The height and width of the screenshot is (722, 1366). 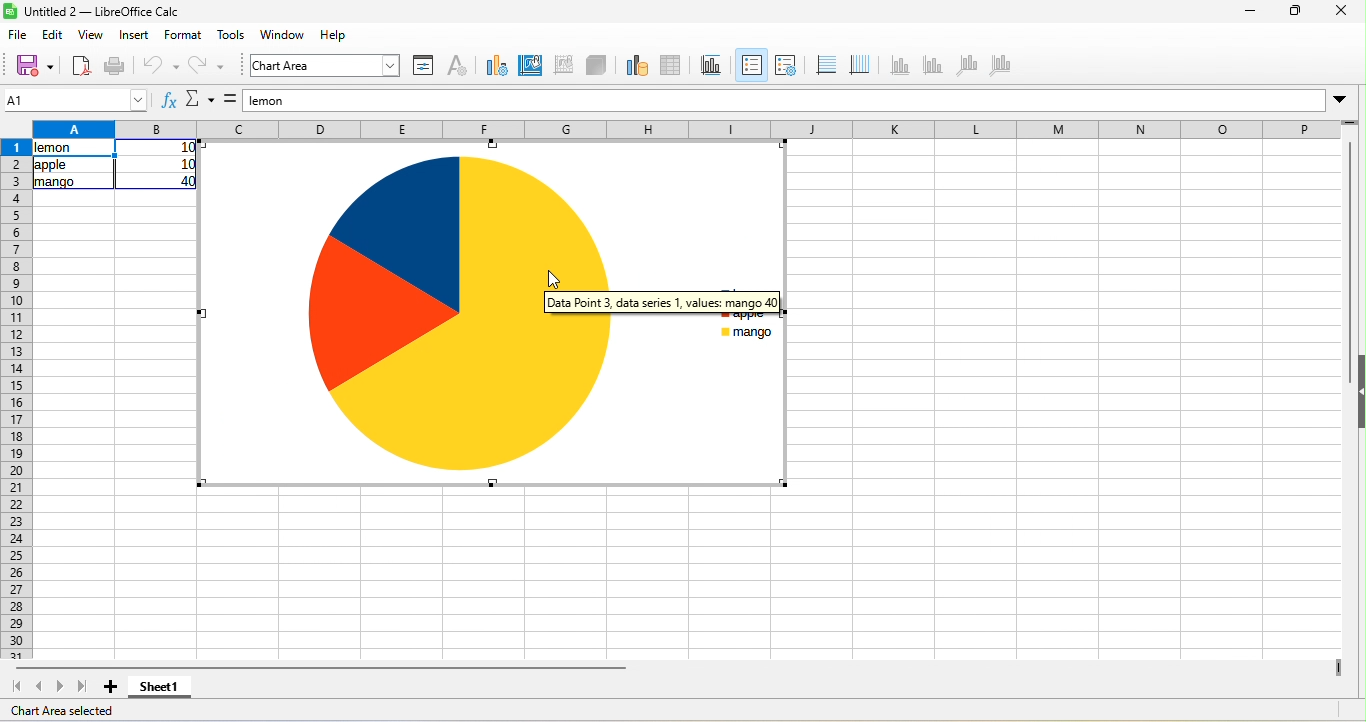 What do you see at coordinates (74, 184) in the screenshot?
I see `mango` at bounding box center [74, 184].